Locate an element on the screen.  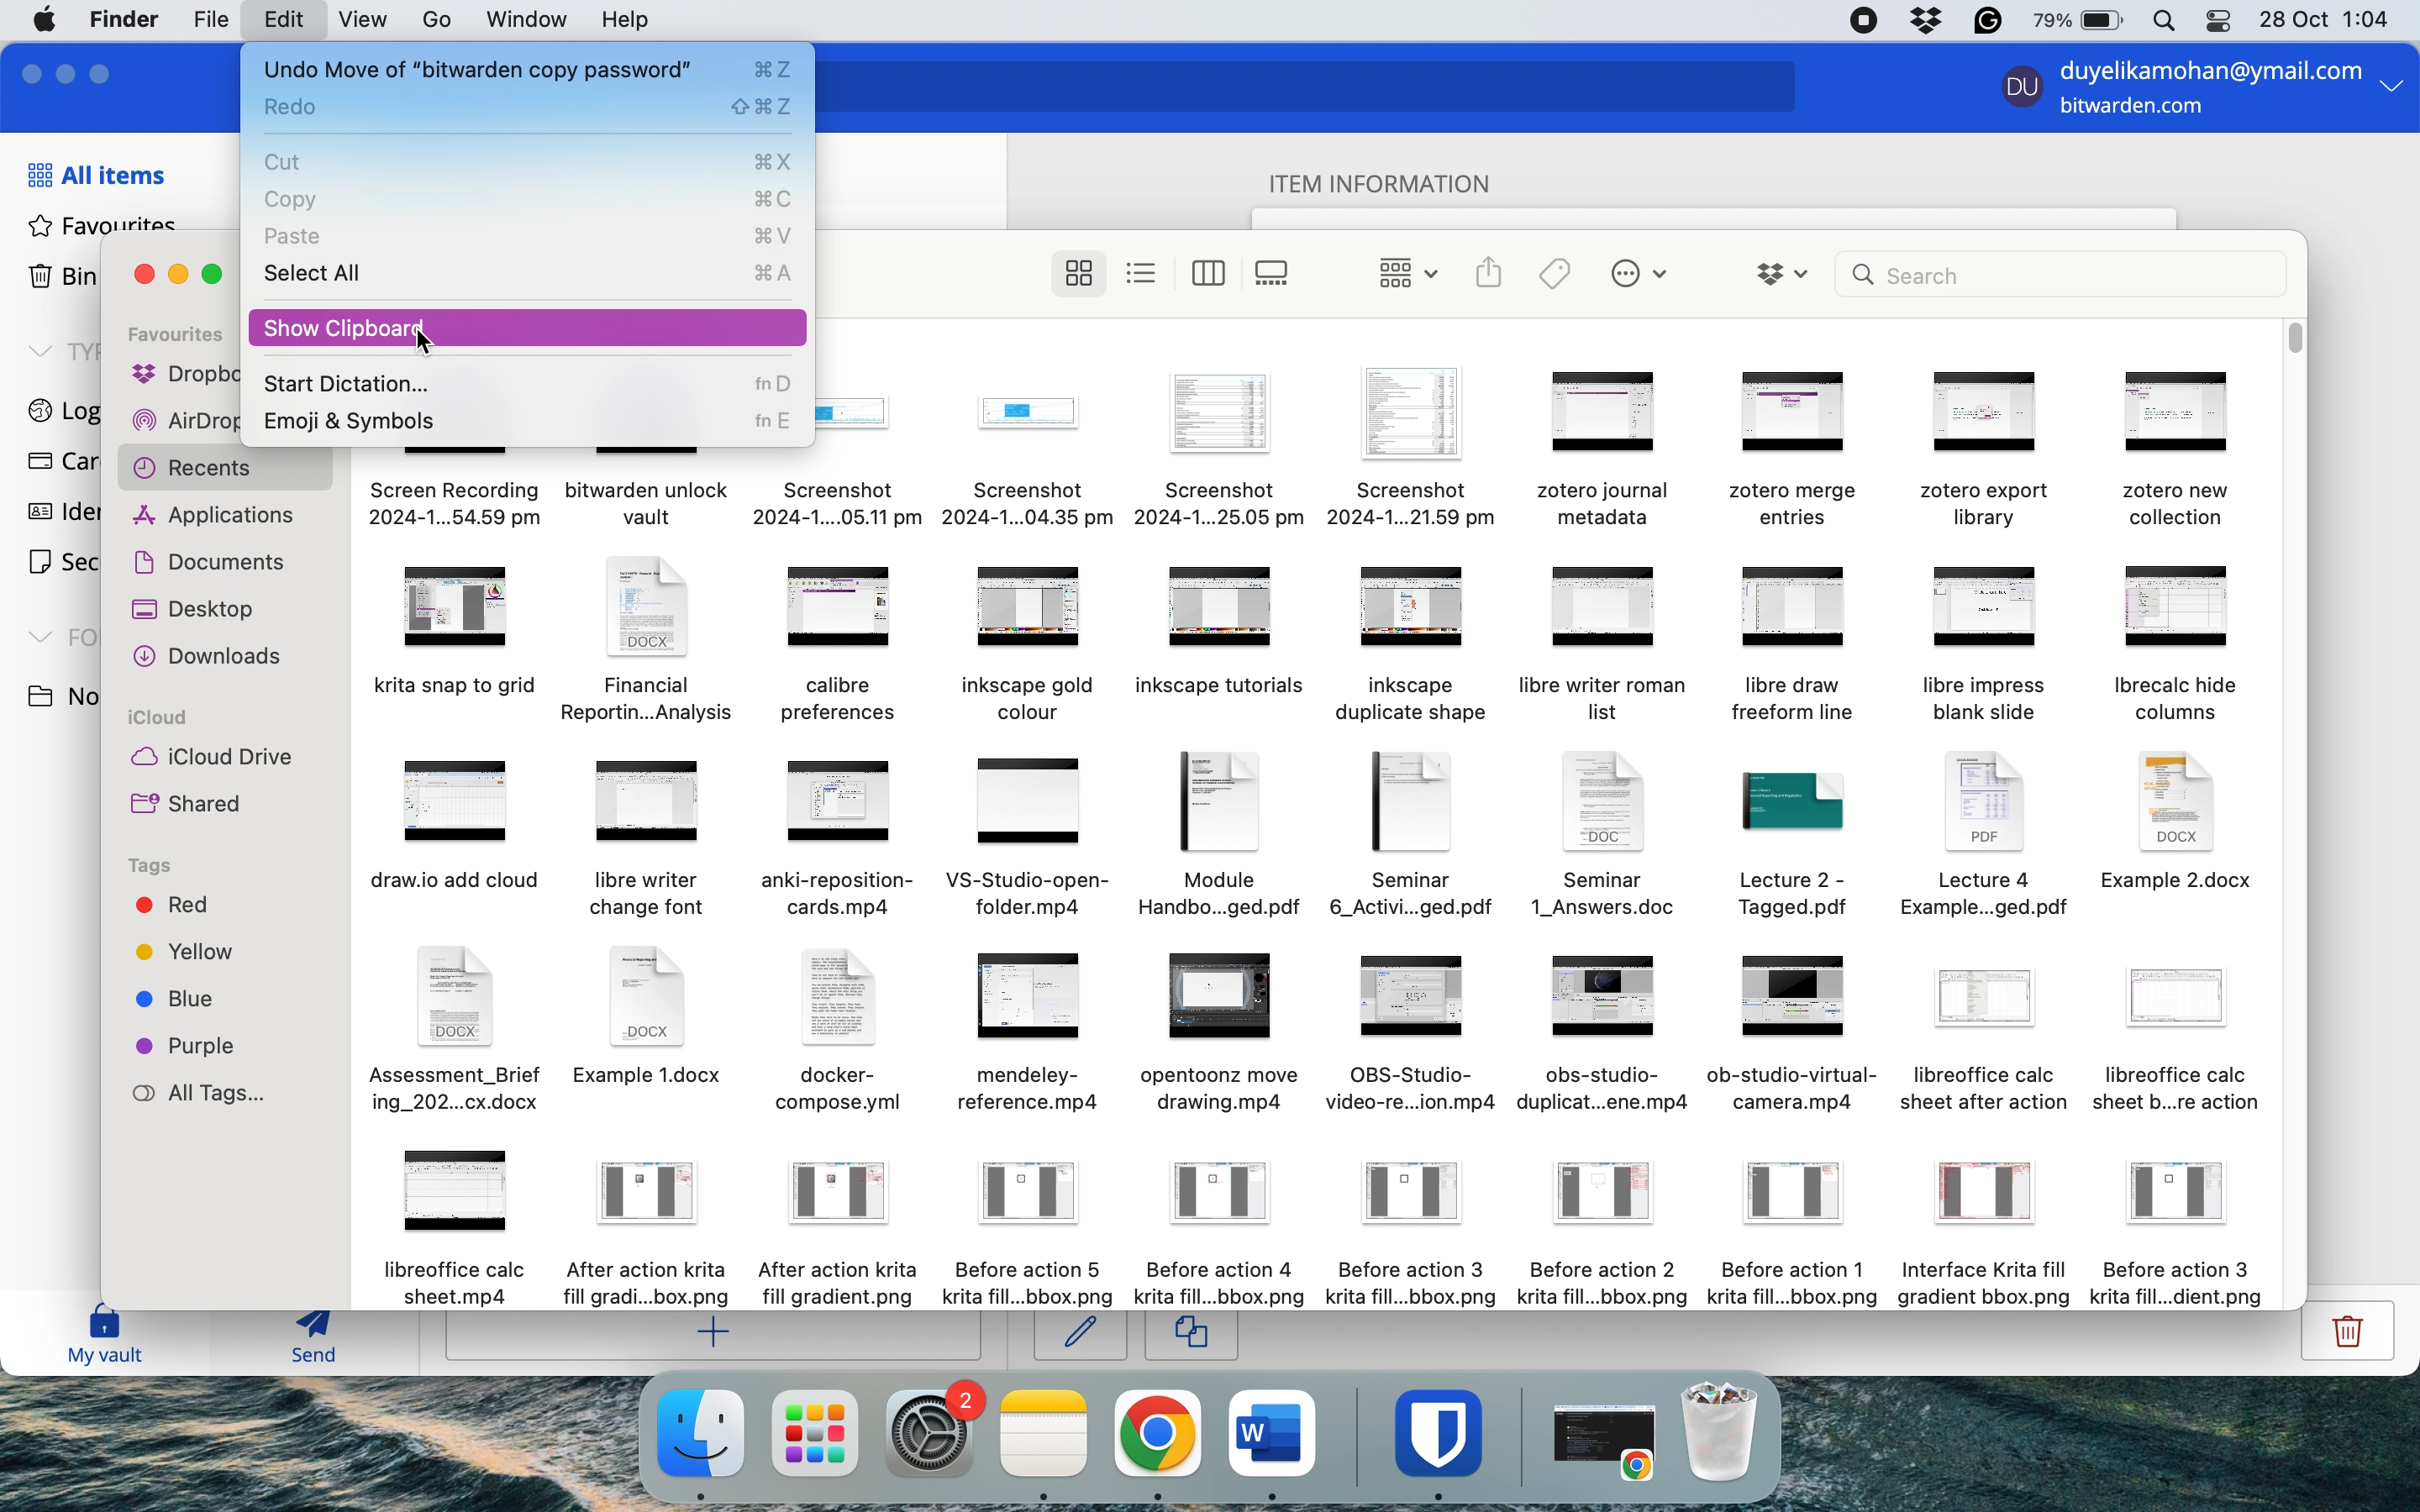
undo move of item is located at coordinates (527, 69).